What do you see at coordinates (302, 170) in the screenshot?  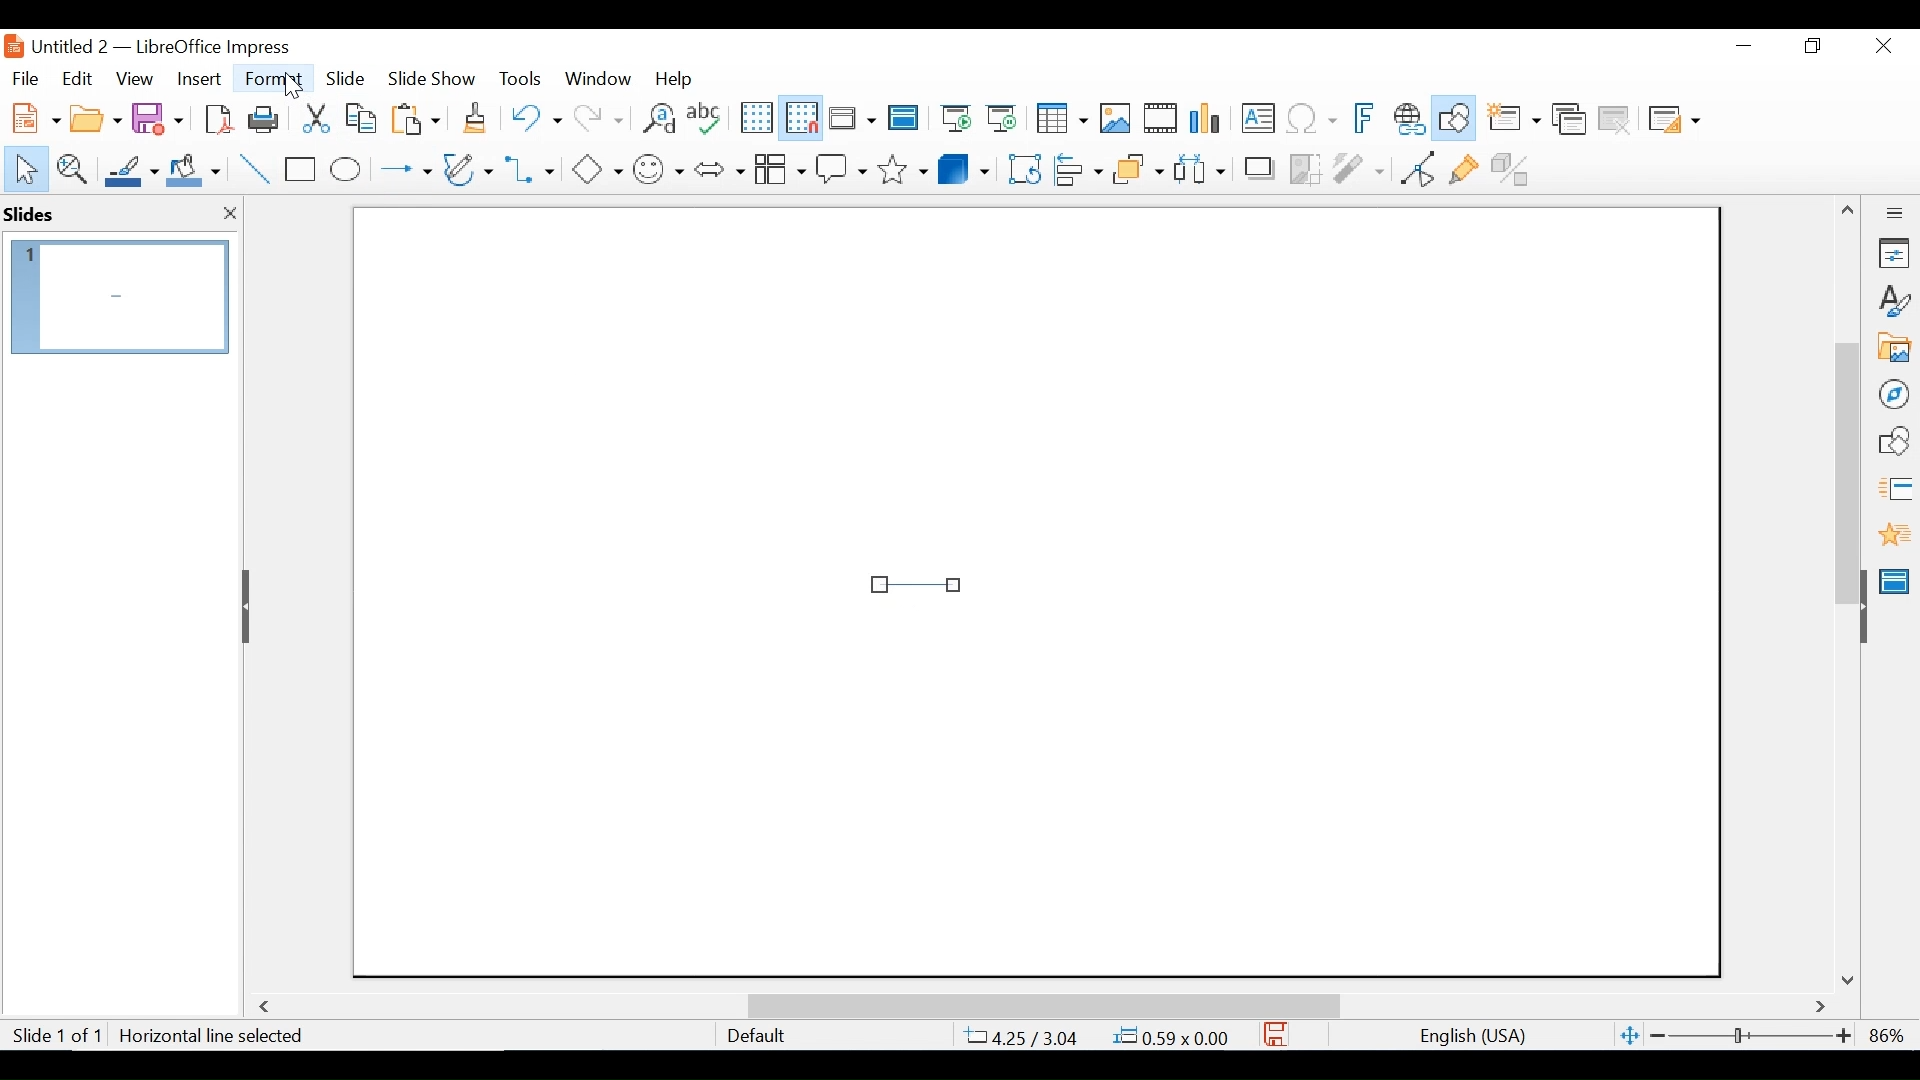 I see `Rectangle` at bounding box center [302, 170].